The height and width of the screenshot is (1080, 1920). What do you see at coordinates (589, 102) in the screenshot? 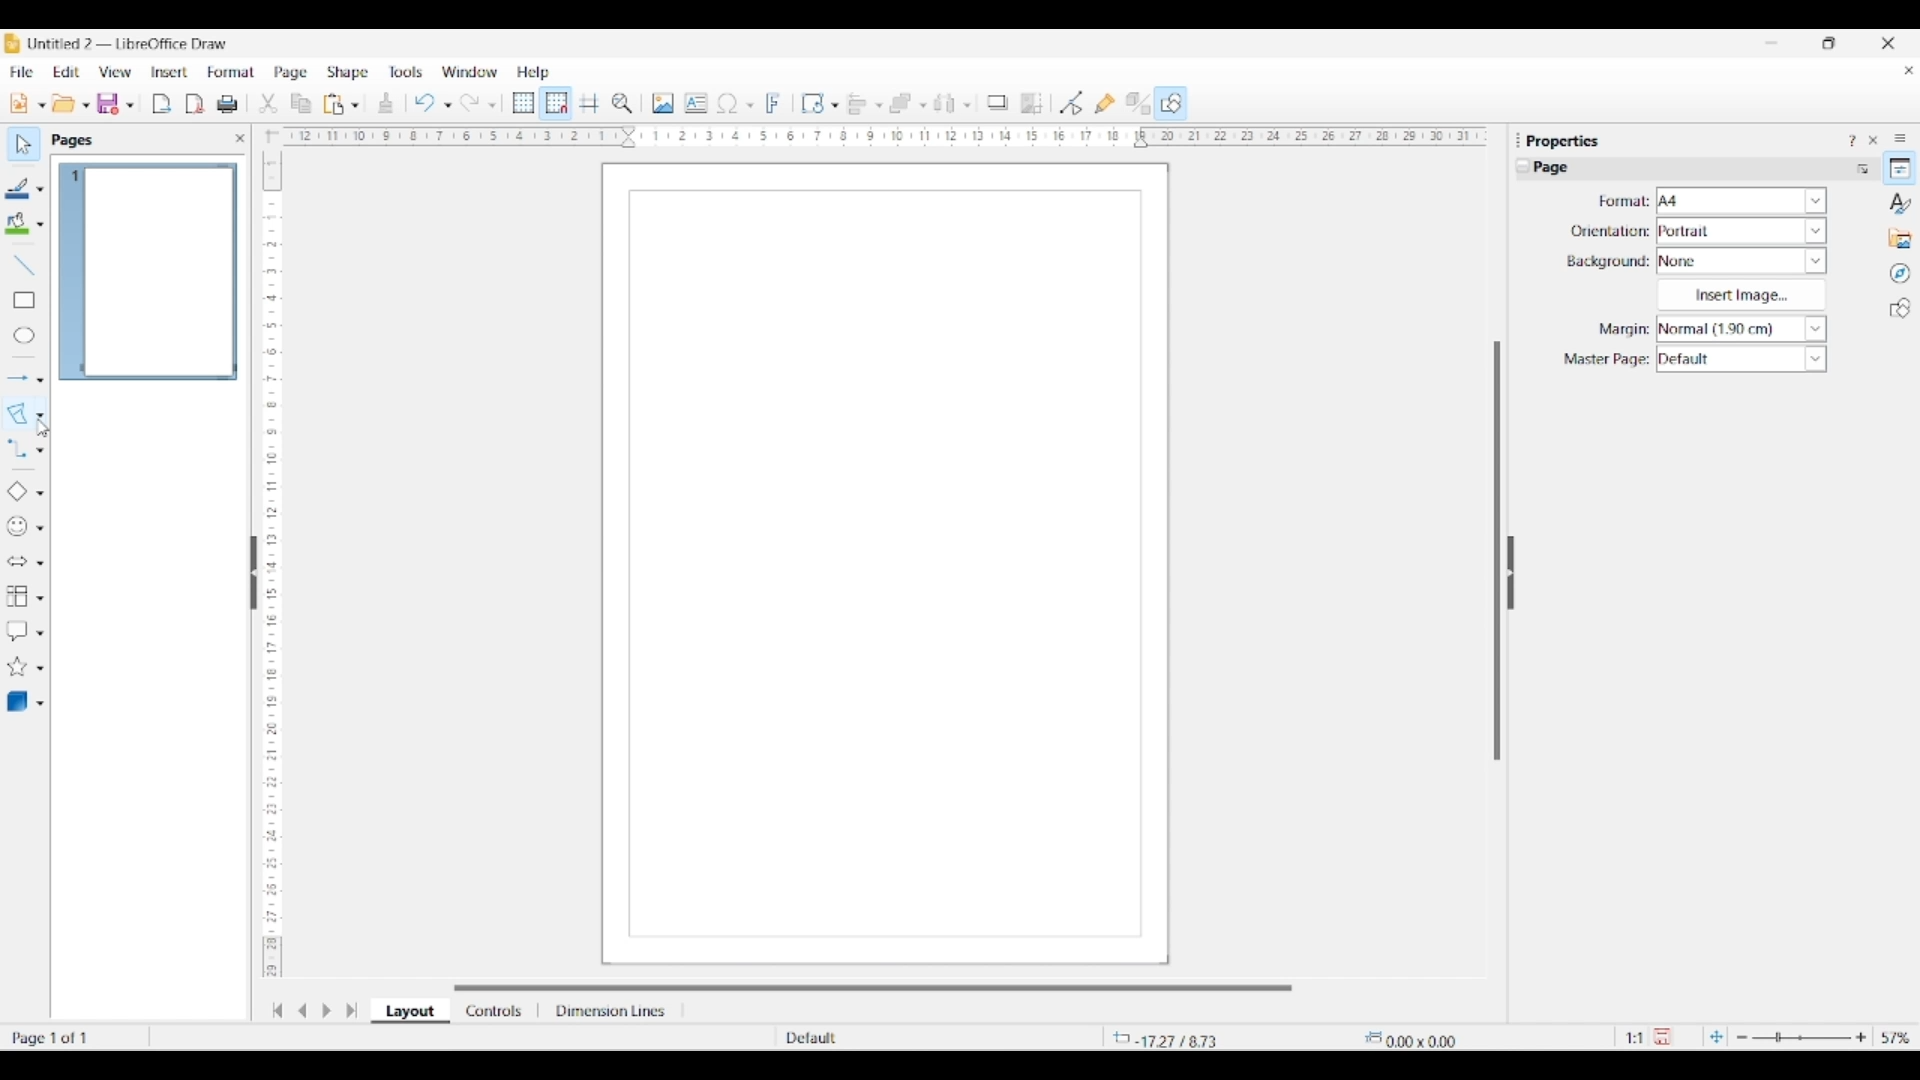
I see `Helplines while moving` at bounding box center [589, 102].